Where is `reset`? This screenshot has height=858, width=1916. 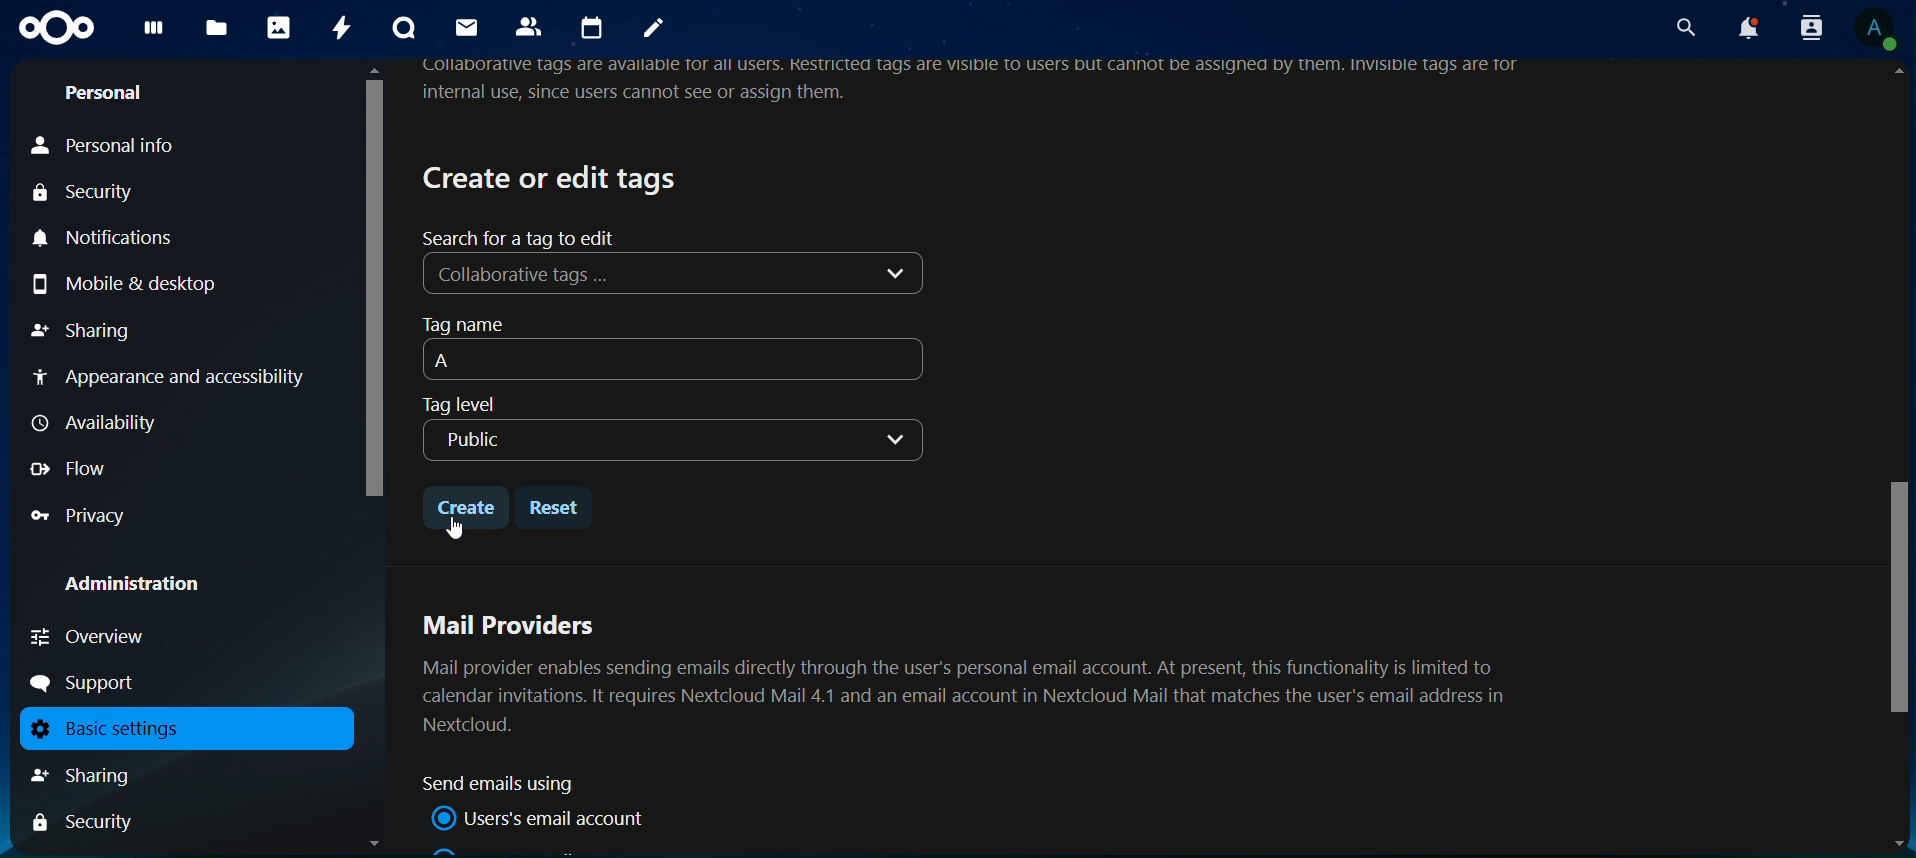 reset is located at coordinates (558, 507).